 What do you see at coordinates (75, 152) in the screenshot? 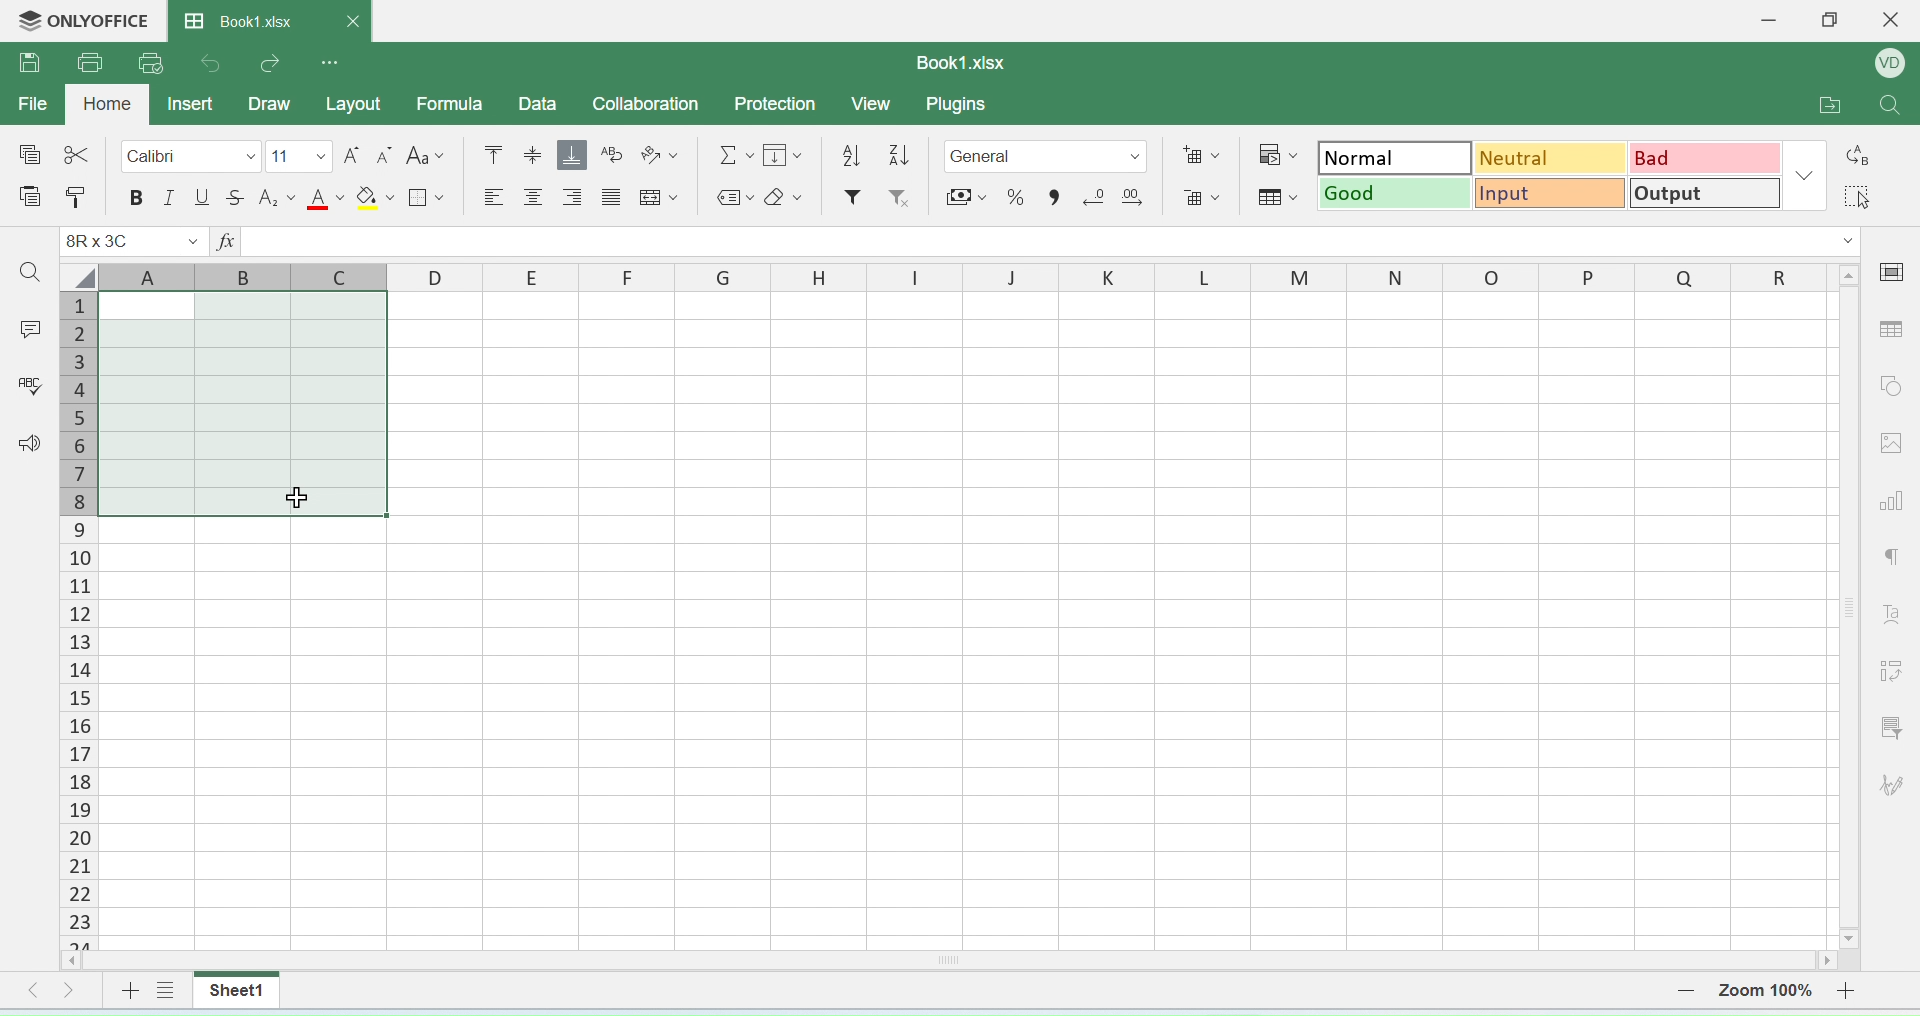
I see `cut` at bounding box center [75, 152].